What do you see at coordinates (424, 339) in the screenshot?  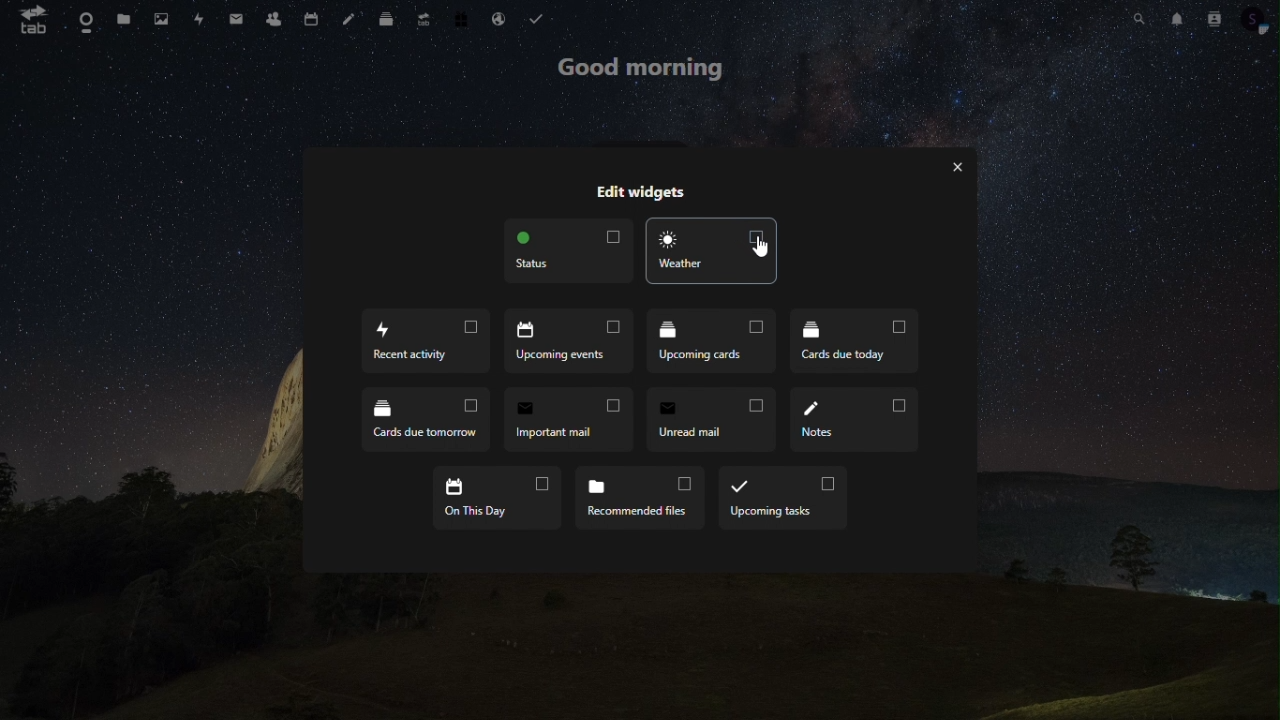 I see `recent acticity` at bounding box center [424, 339].